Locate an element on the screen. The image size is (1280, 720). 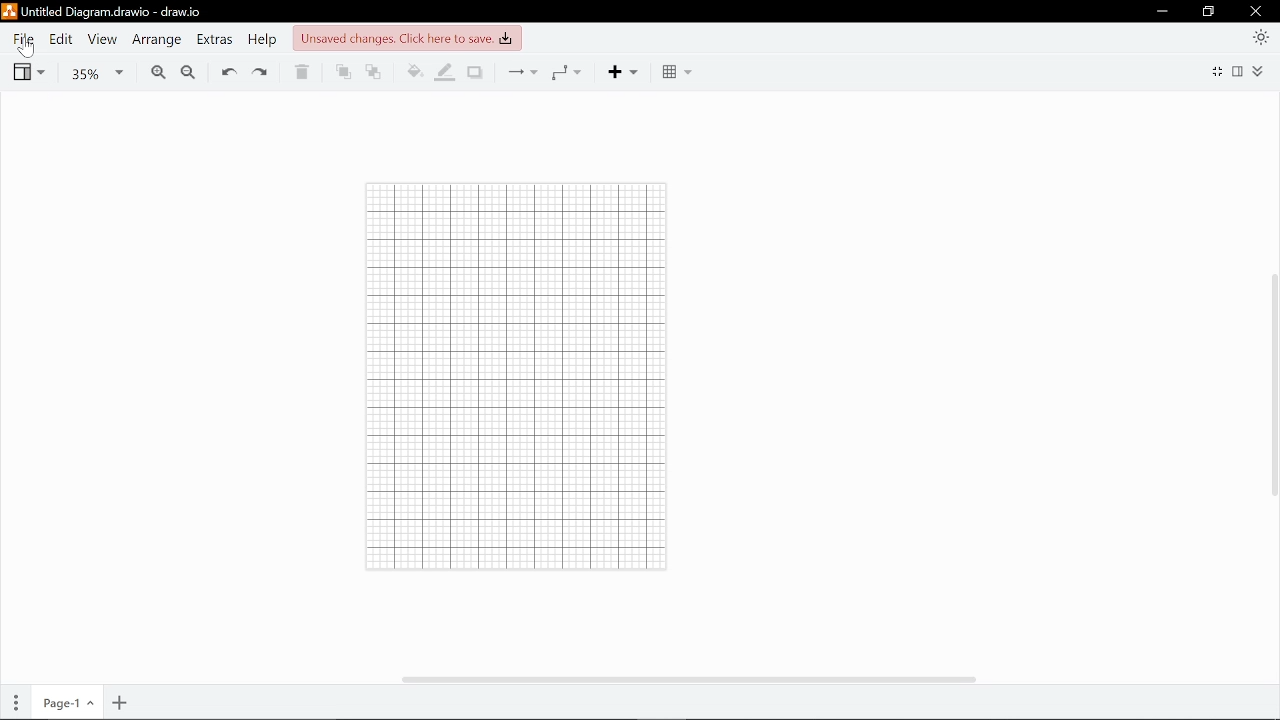
File is located at coordinates (24, 39).